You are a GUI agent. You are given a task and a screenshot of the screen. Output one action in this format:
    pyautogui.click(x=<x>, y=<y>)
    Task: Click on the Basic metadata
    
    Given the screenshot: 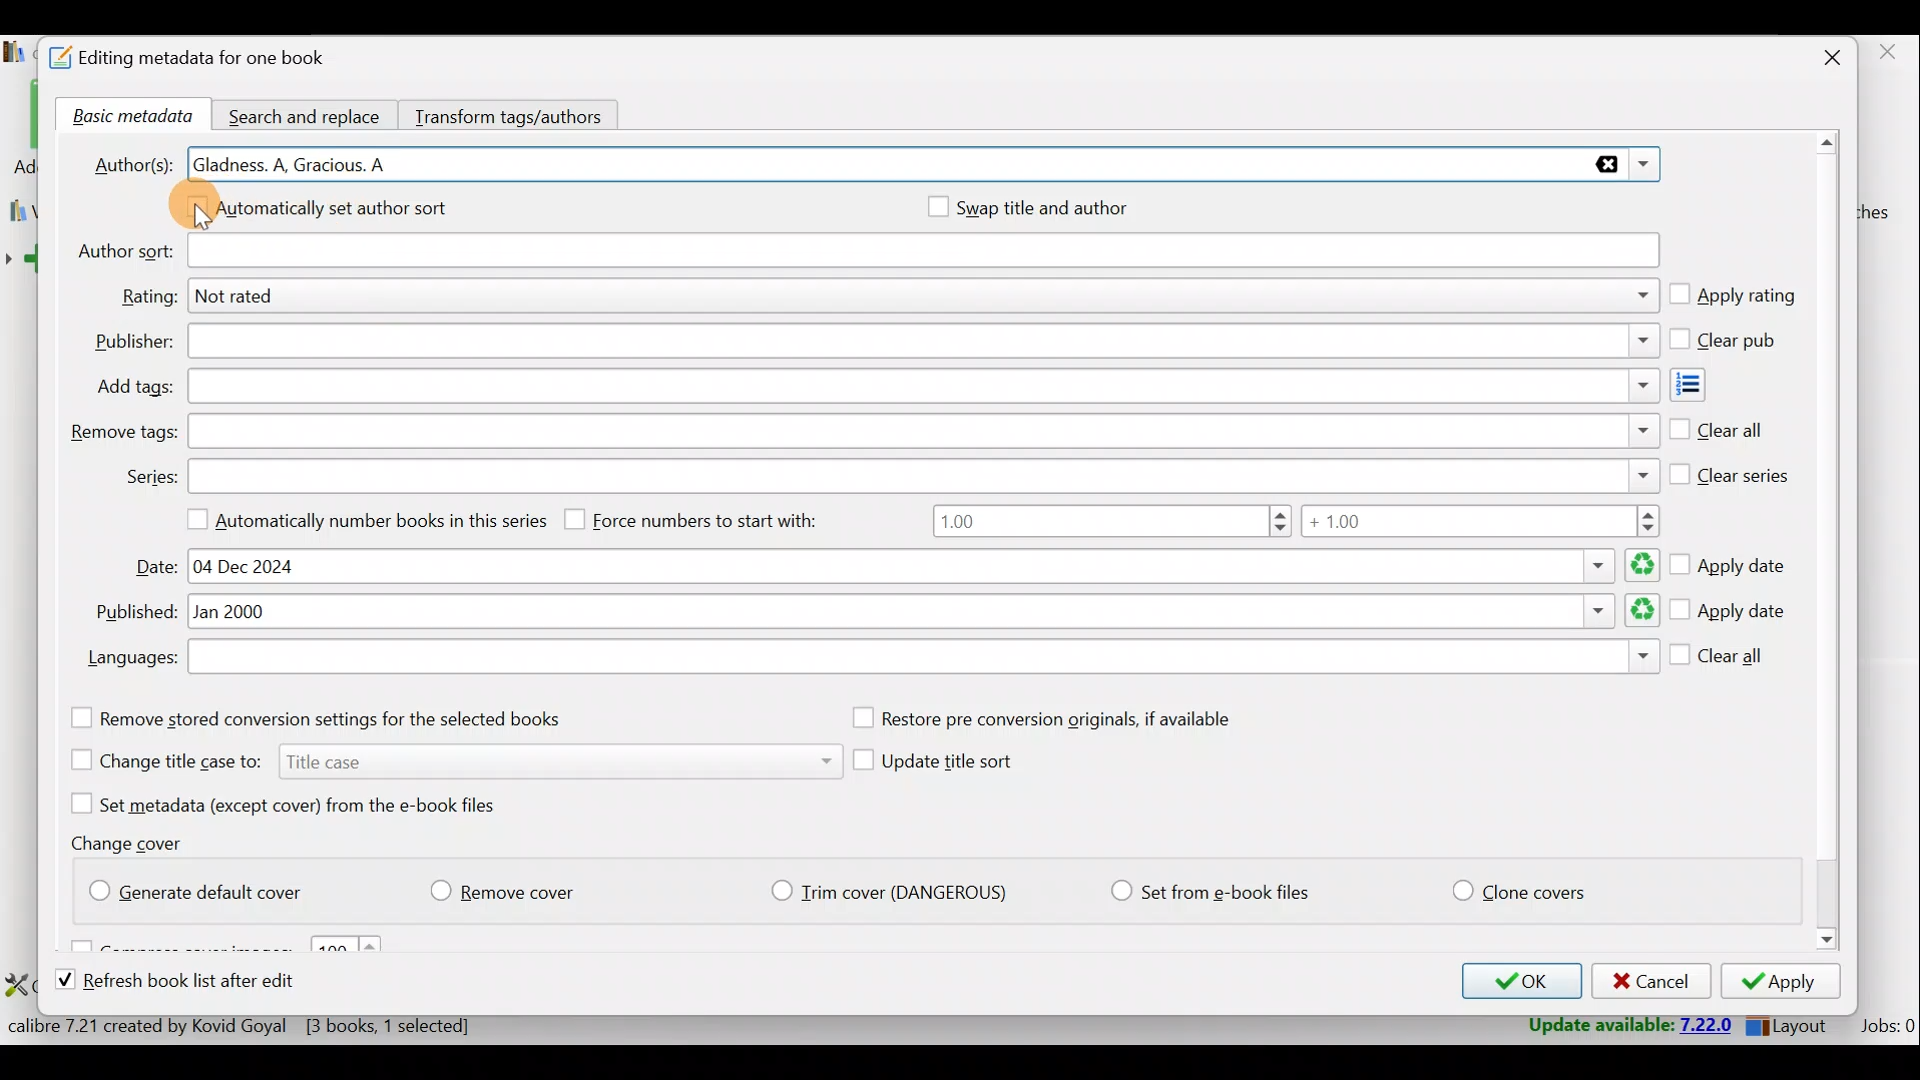 What is the action you would take?
    pyautogui.click(x=127, y=117)
    